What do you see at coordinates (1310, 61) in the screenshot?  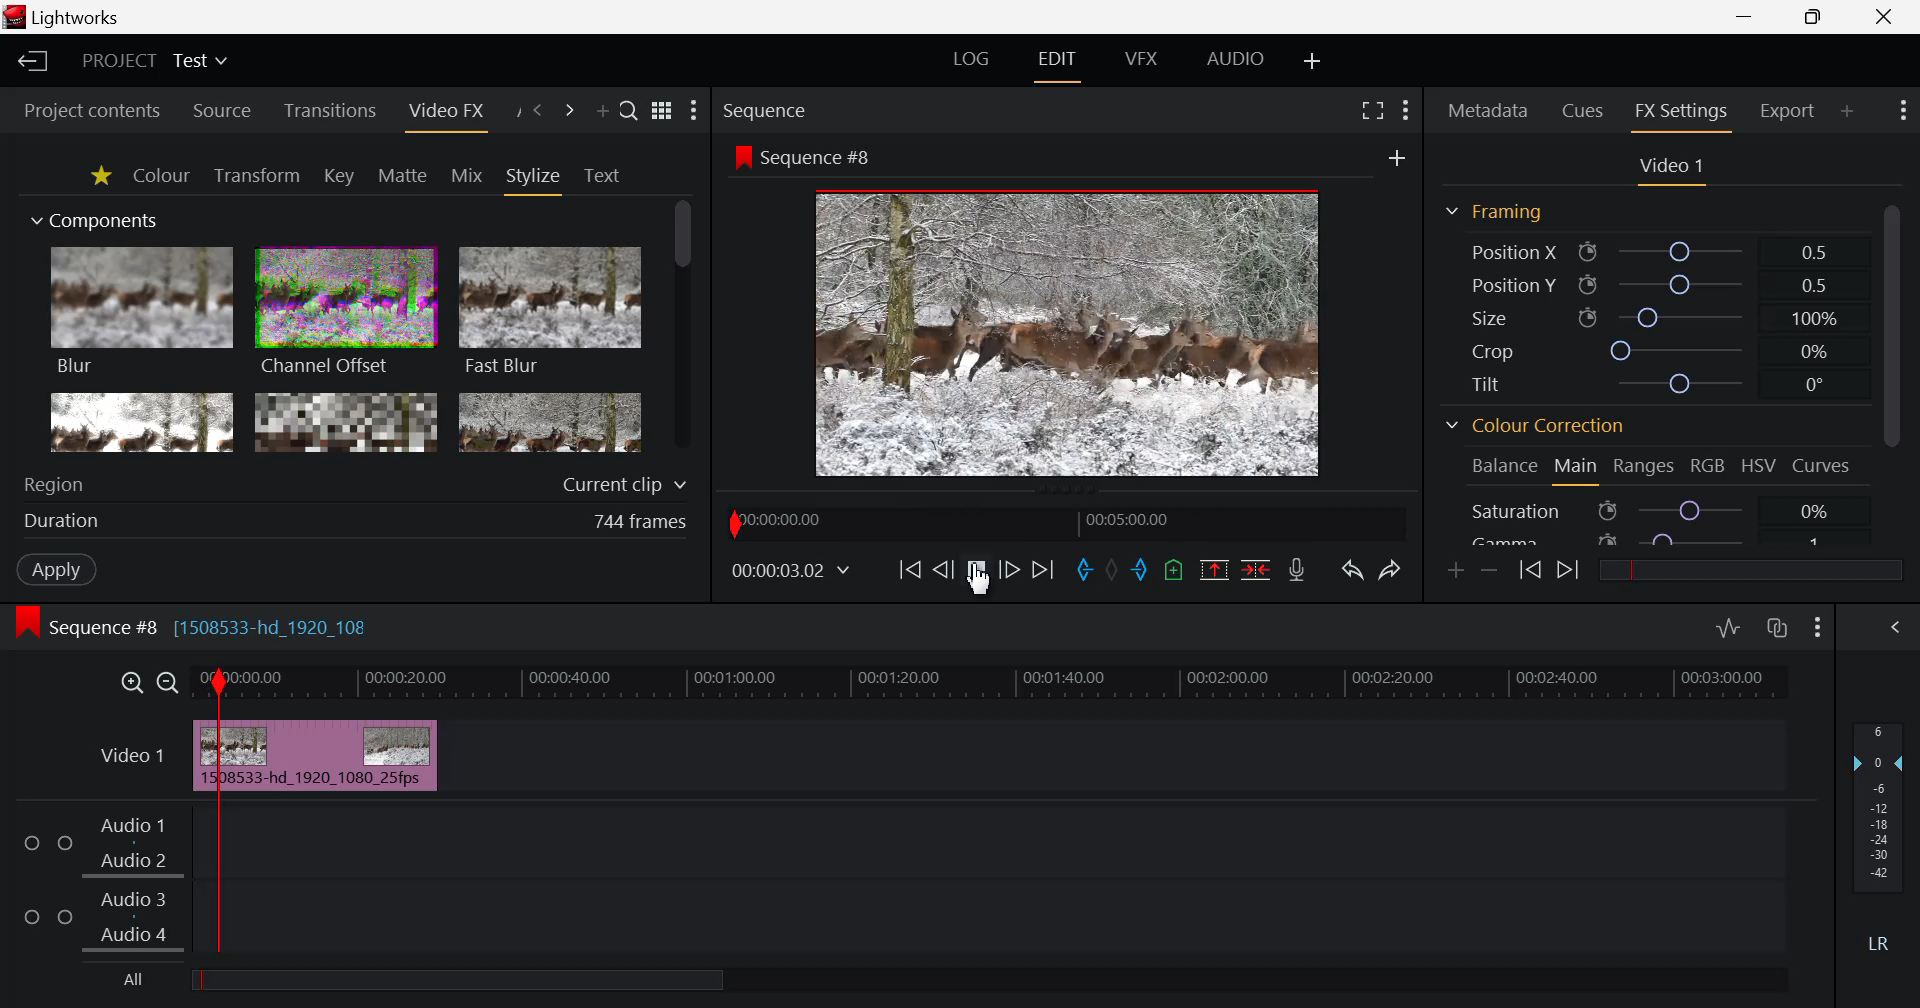 I see `Add Layout` at bounding box center [1310, 61].